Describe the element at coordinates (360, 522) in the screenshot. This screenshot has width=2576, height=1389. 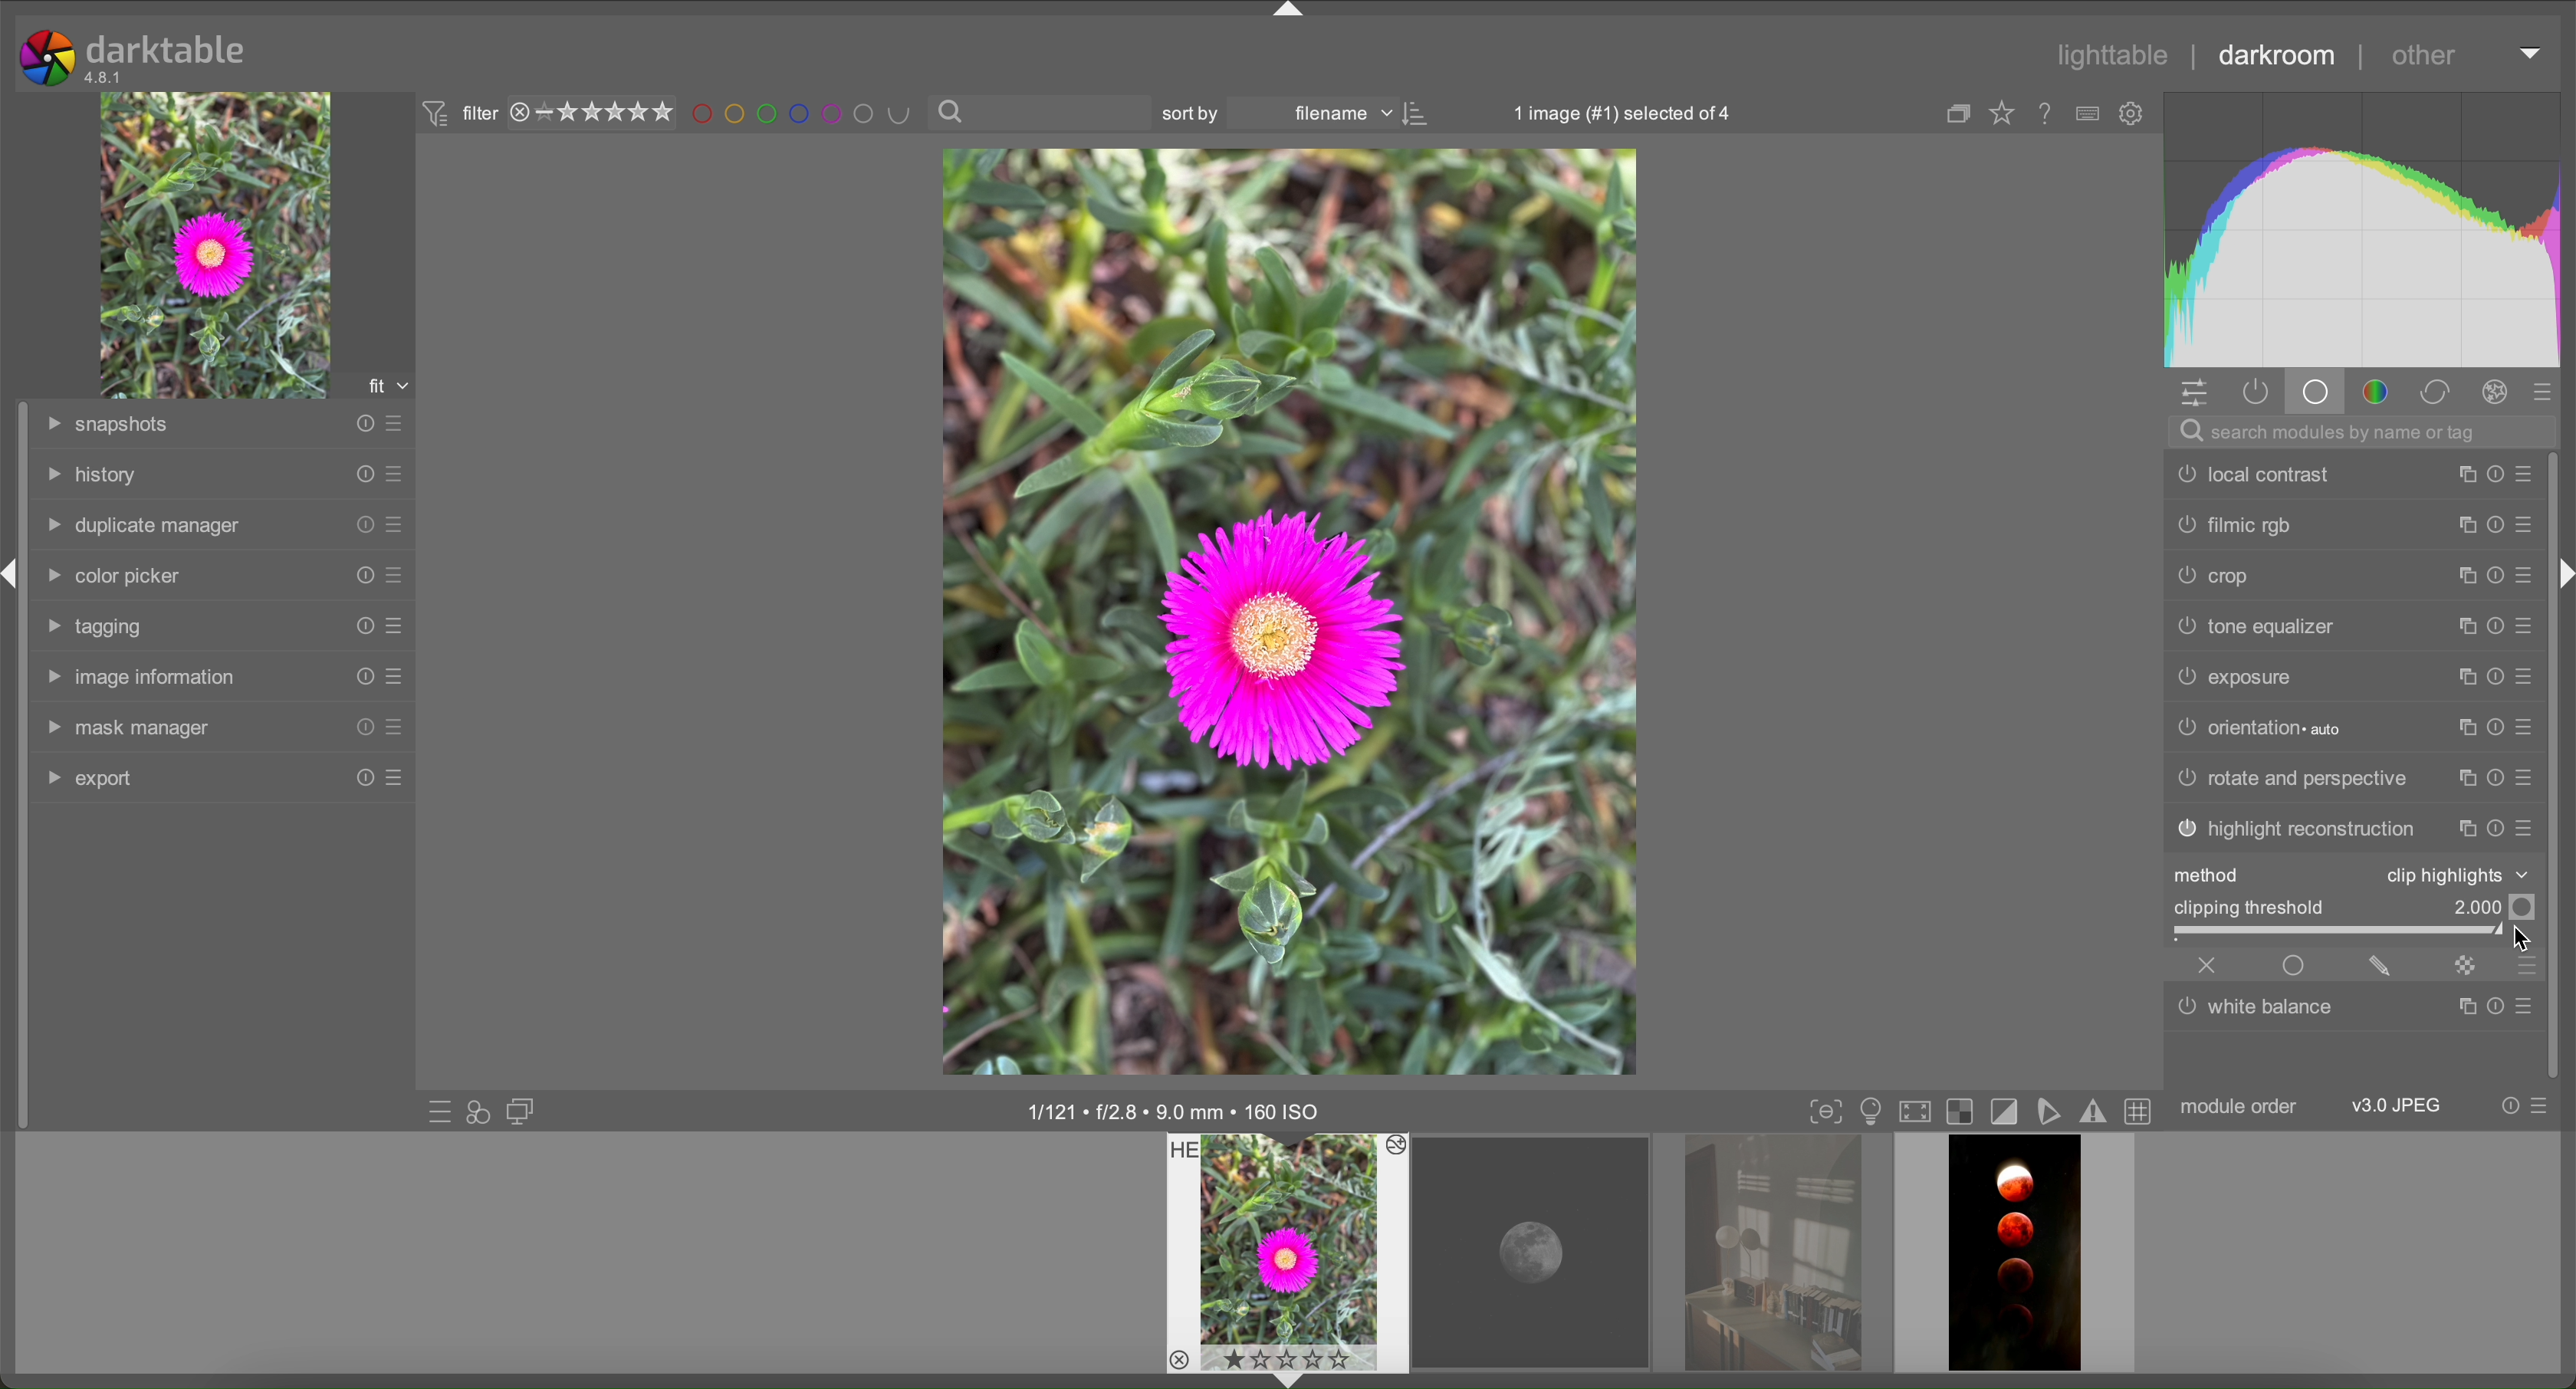
I see `reset presets` at that location.